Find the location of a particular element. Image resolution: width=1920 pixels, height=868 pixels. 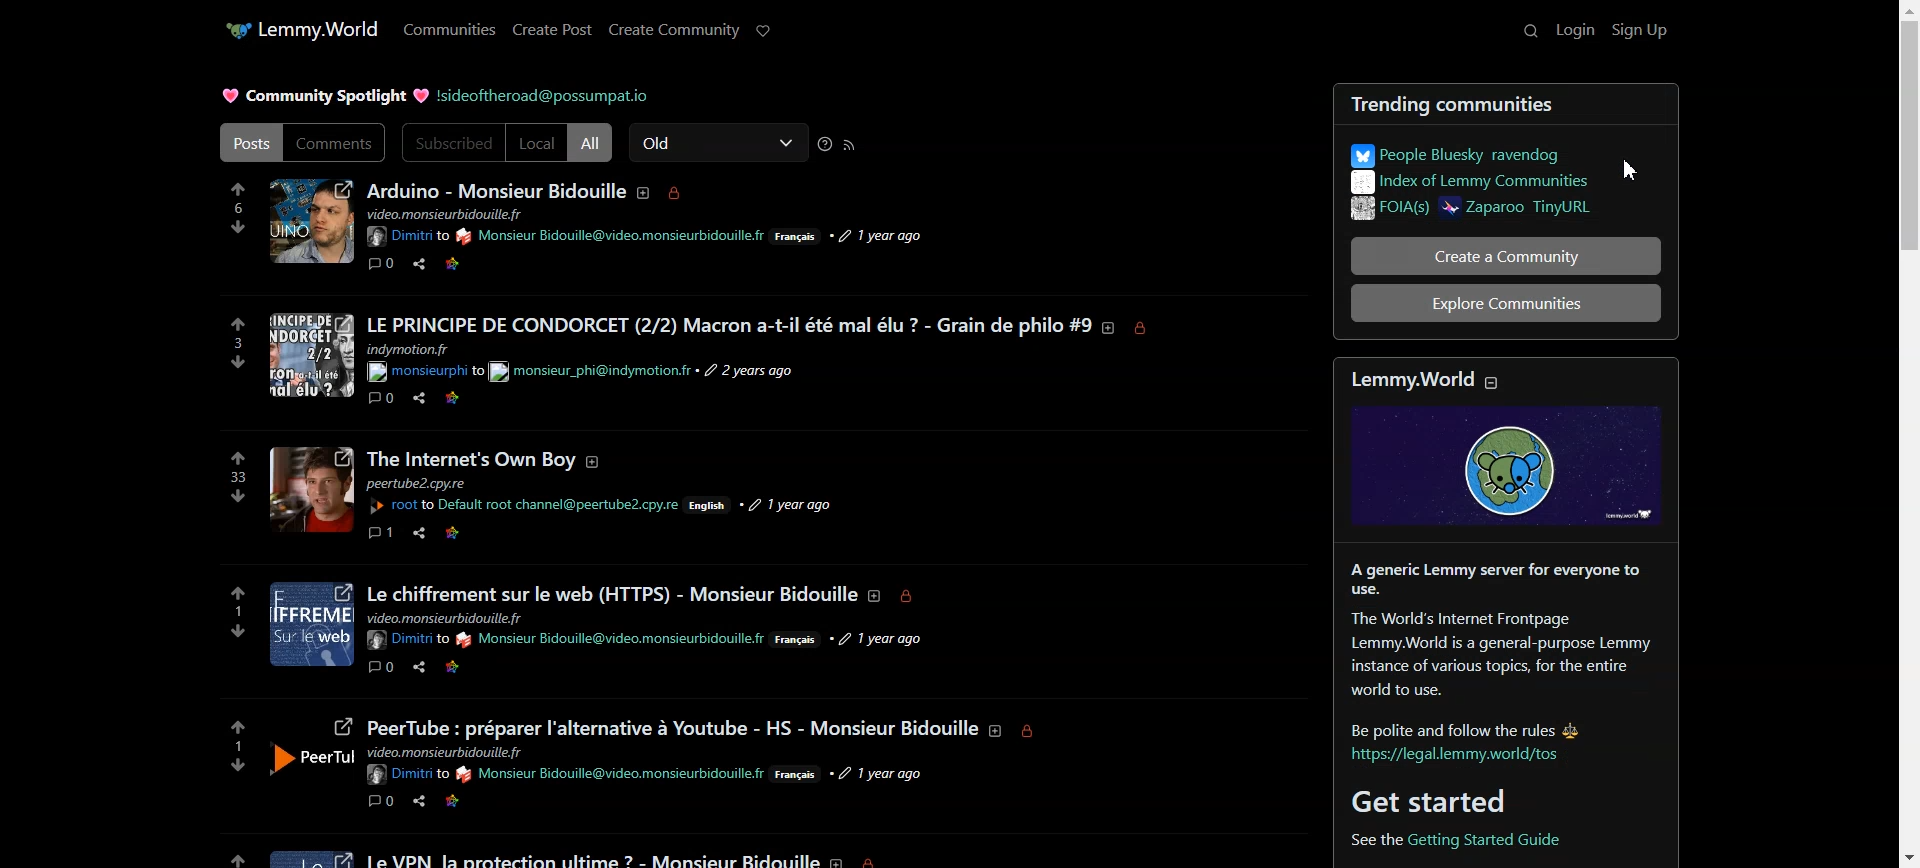

Locked is located at coordinates (676, 194).